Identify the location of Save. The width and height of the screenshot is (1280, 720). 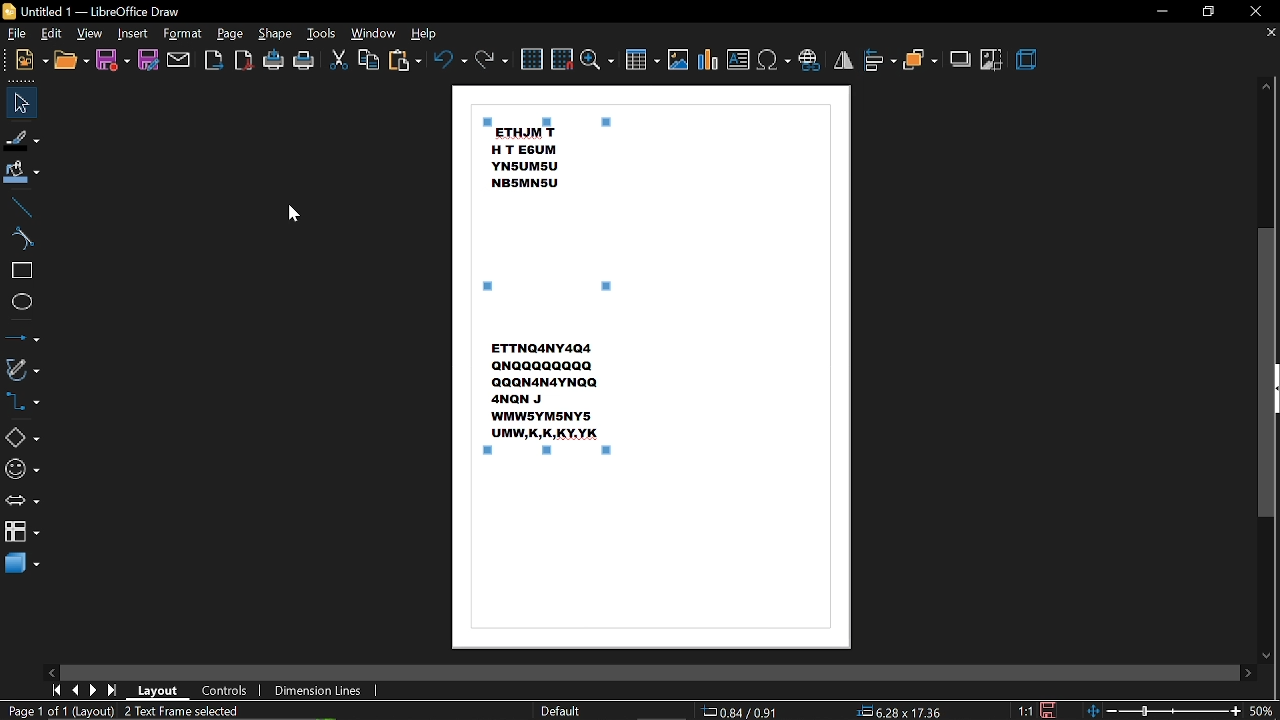
(1054, 710).